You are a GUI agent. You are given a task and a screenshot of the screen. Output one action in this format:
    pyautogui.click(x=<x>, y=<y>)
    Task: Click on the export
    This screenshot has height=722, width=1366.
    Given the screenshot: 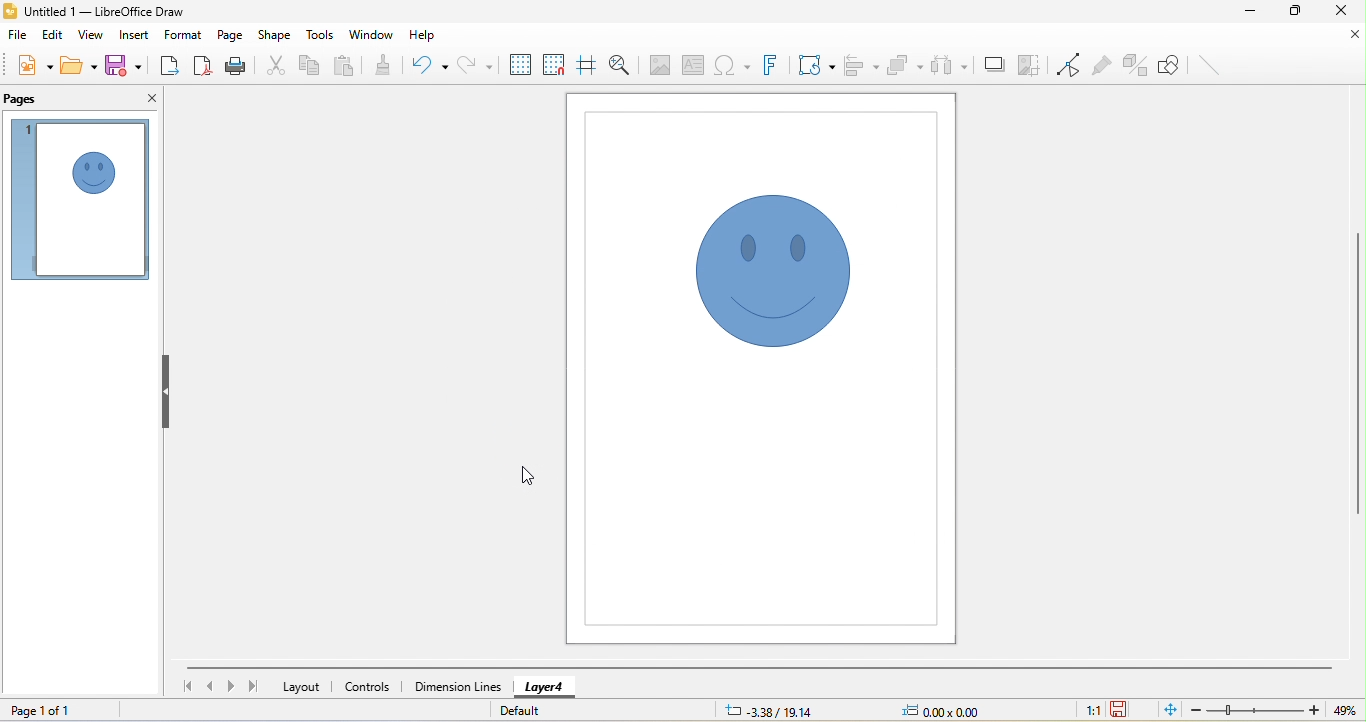 What is the action you would take?
    pyautogui.click(x=167, y=63)
    